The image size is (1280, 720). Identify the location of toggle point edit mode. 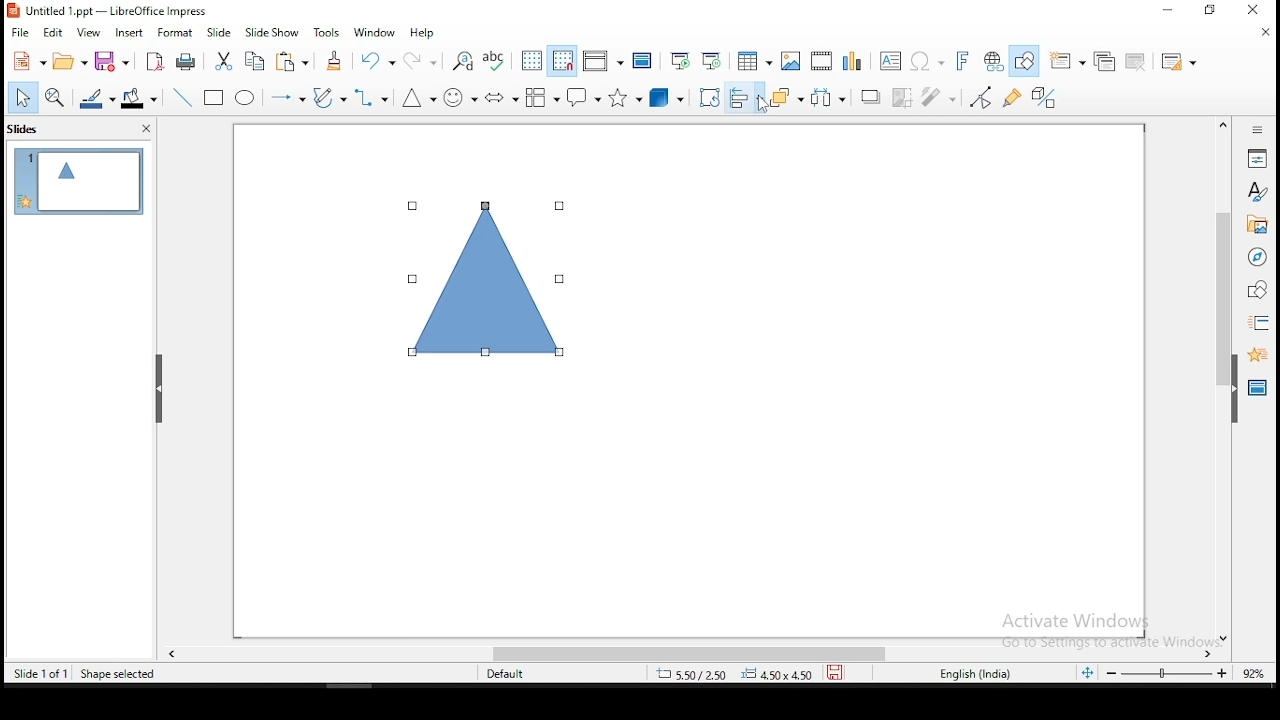
(982, 97).